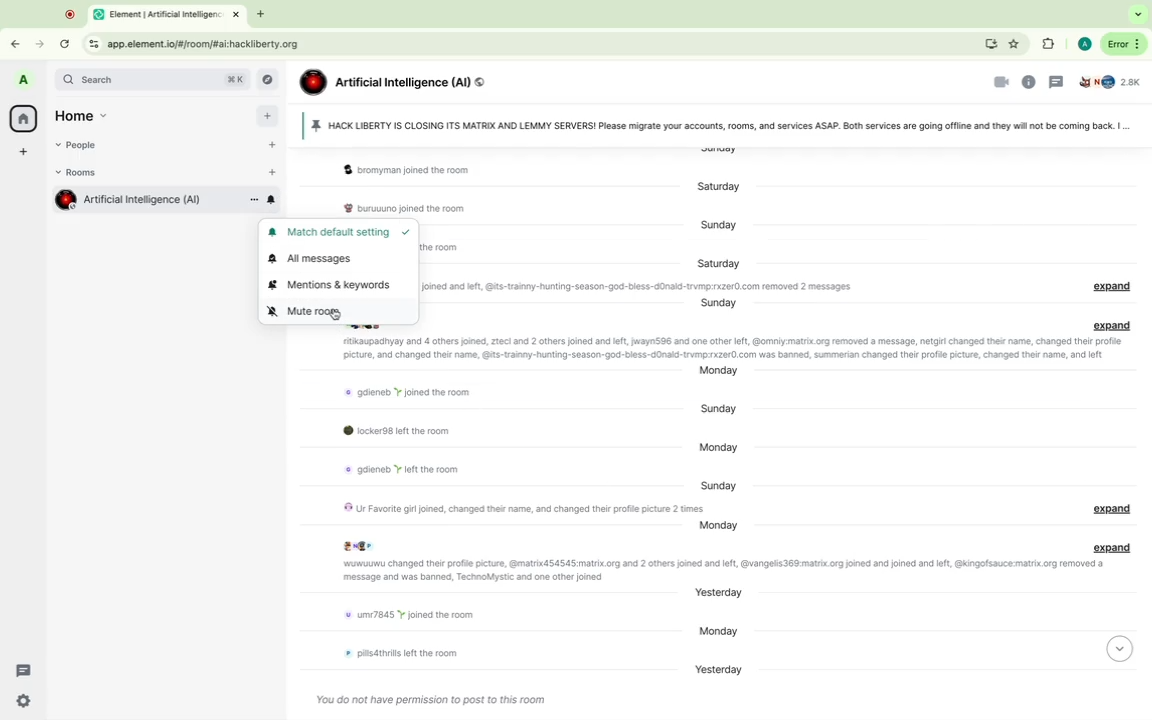 This screenshot has width=1152, height=720. Describe the element at coordinates (18, 41) in the screenshot. I see `Back` at that location.